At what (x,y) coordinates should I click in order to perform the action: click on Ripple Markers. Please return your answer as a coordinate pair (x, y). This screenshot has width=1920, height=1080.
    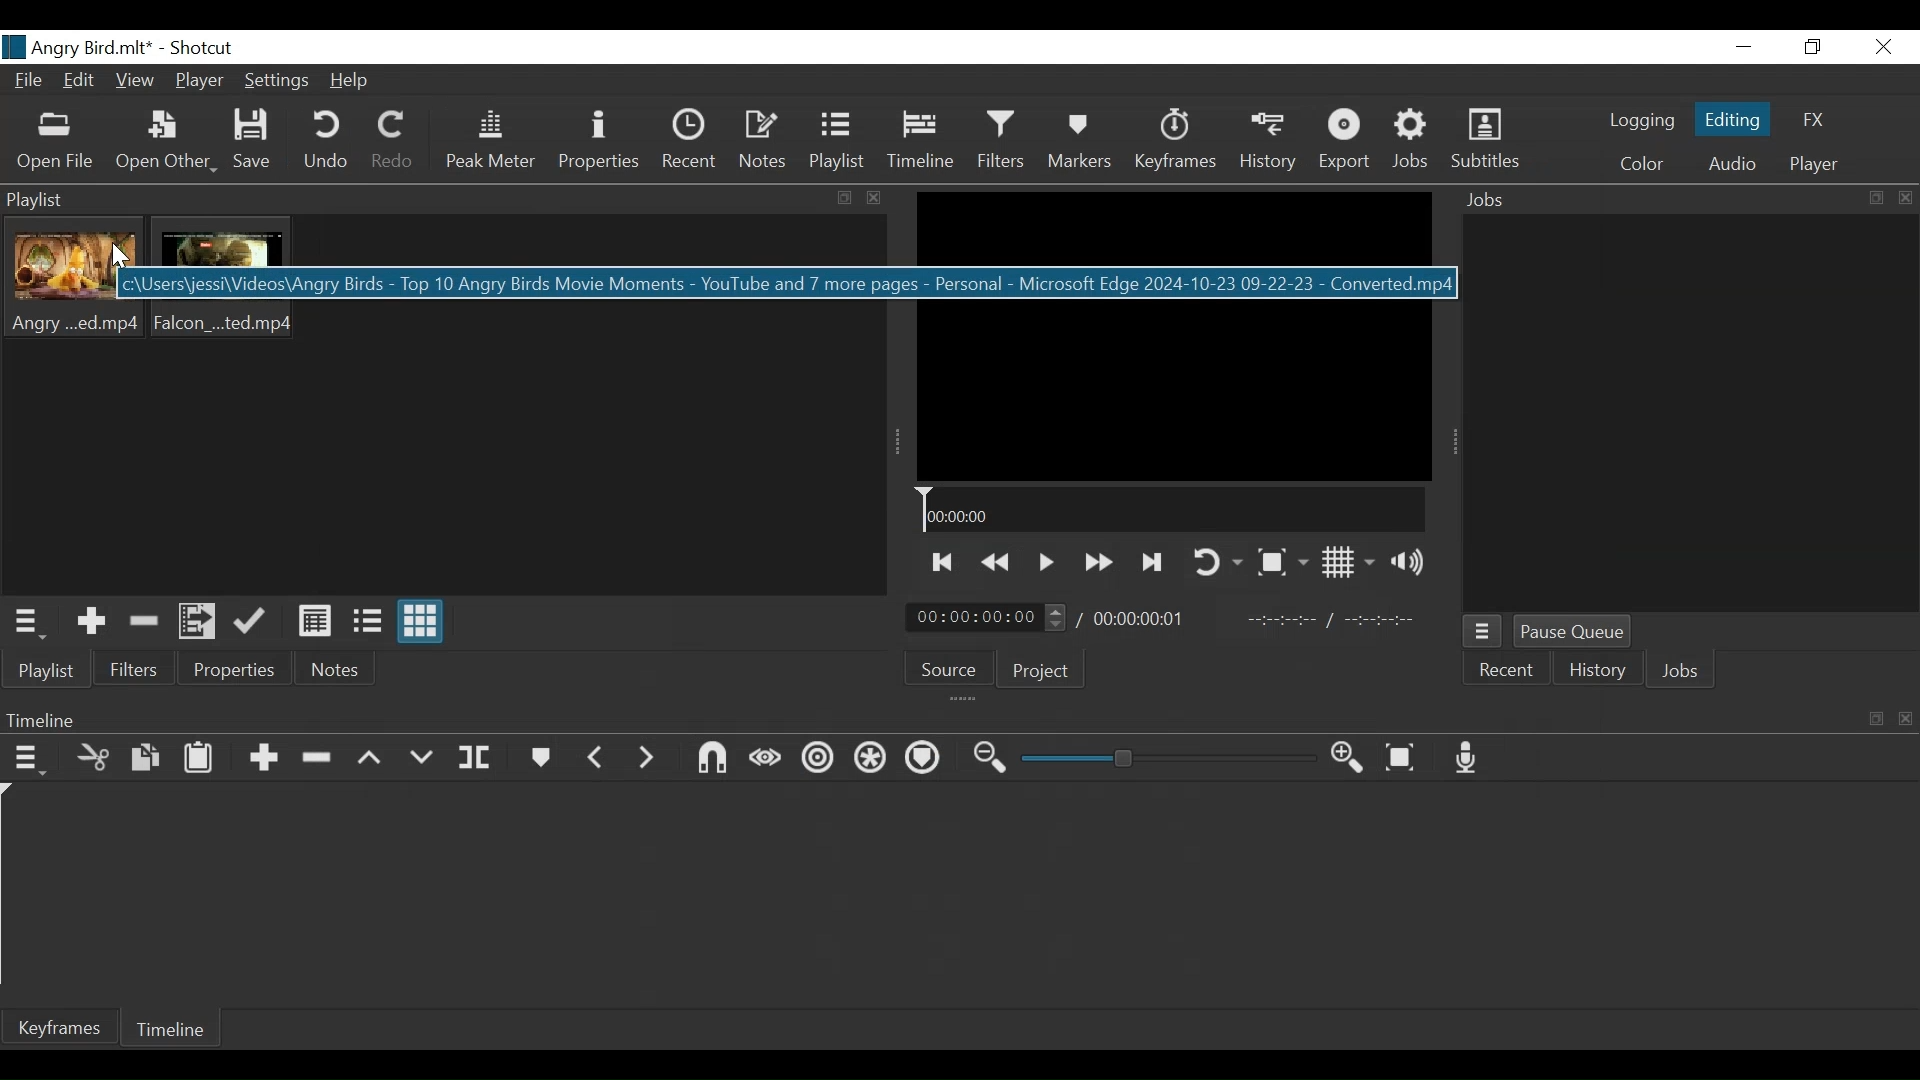
    Looking at the image, I should click on (926, 762).